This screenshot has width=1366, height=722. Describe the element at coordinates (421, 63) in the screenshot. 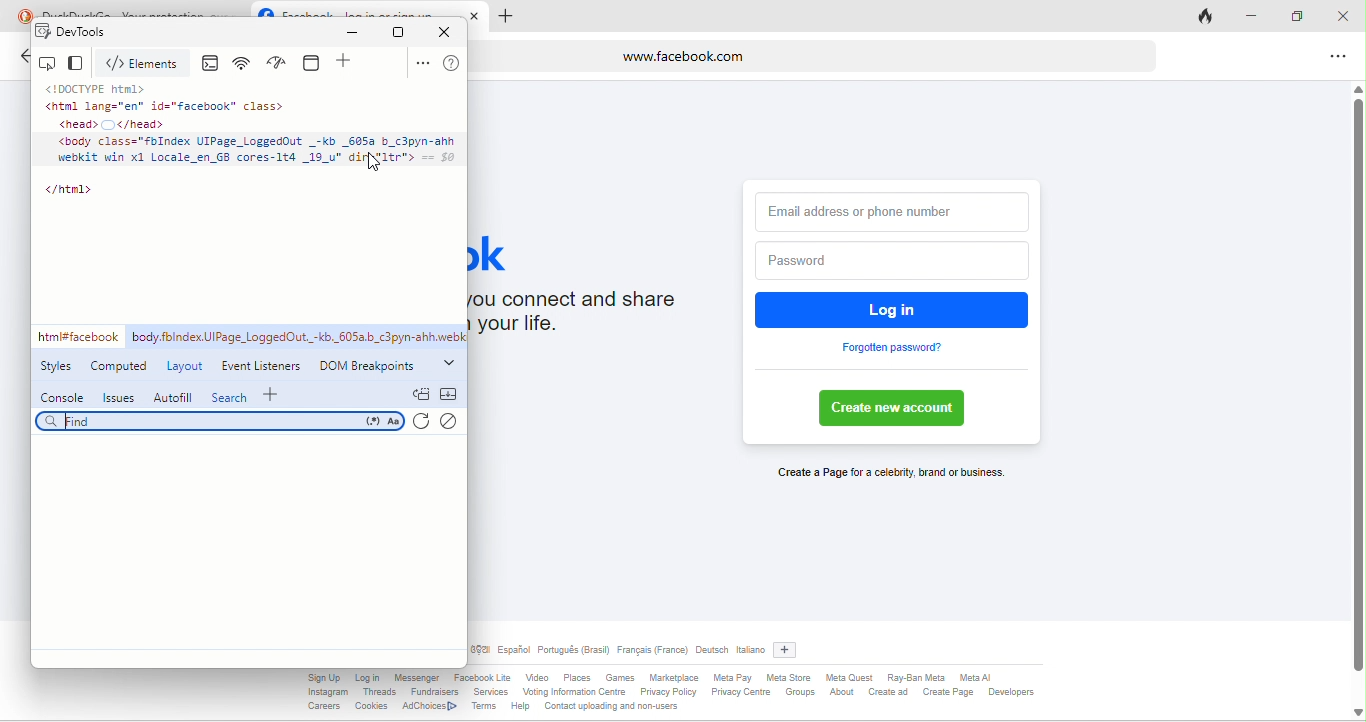

I see `option` at that location.